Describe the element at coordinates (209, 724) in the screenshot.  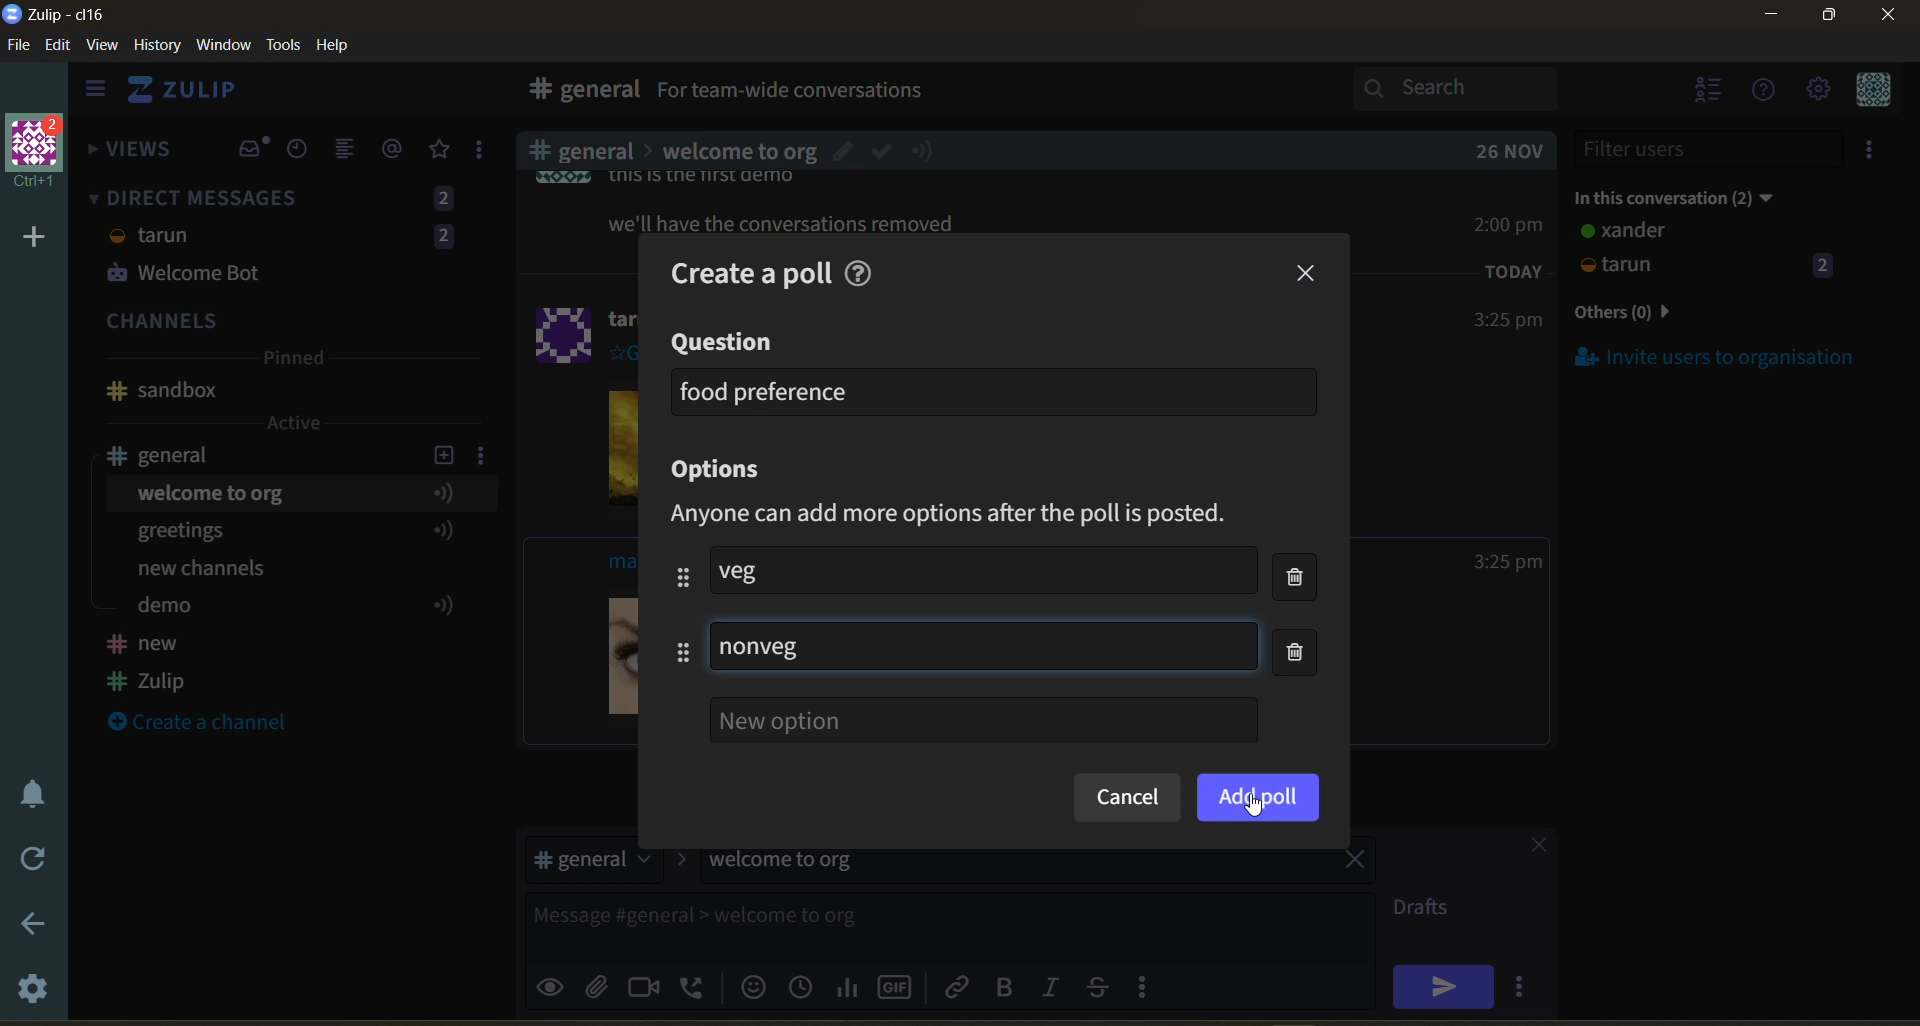
I see `create a channel` at that location.